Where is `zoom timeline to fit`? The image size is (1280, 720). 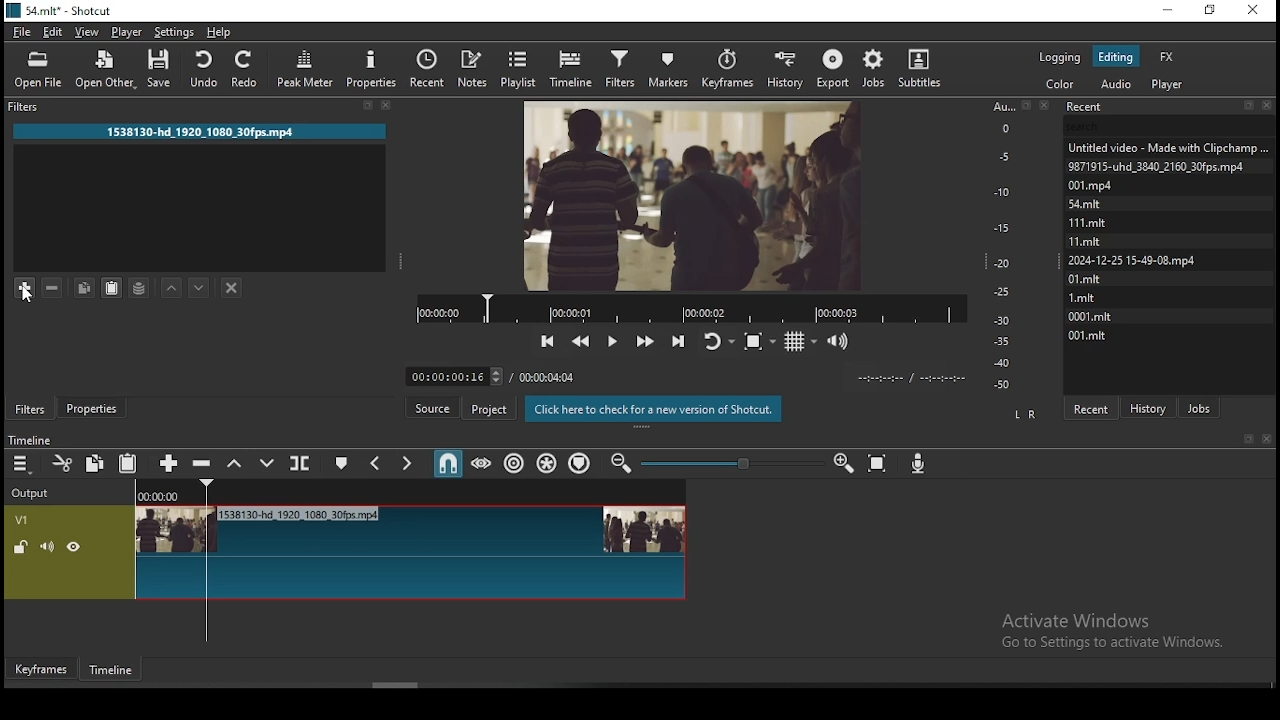 zoom timeline to fit is located at coordinates (881, 465).